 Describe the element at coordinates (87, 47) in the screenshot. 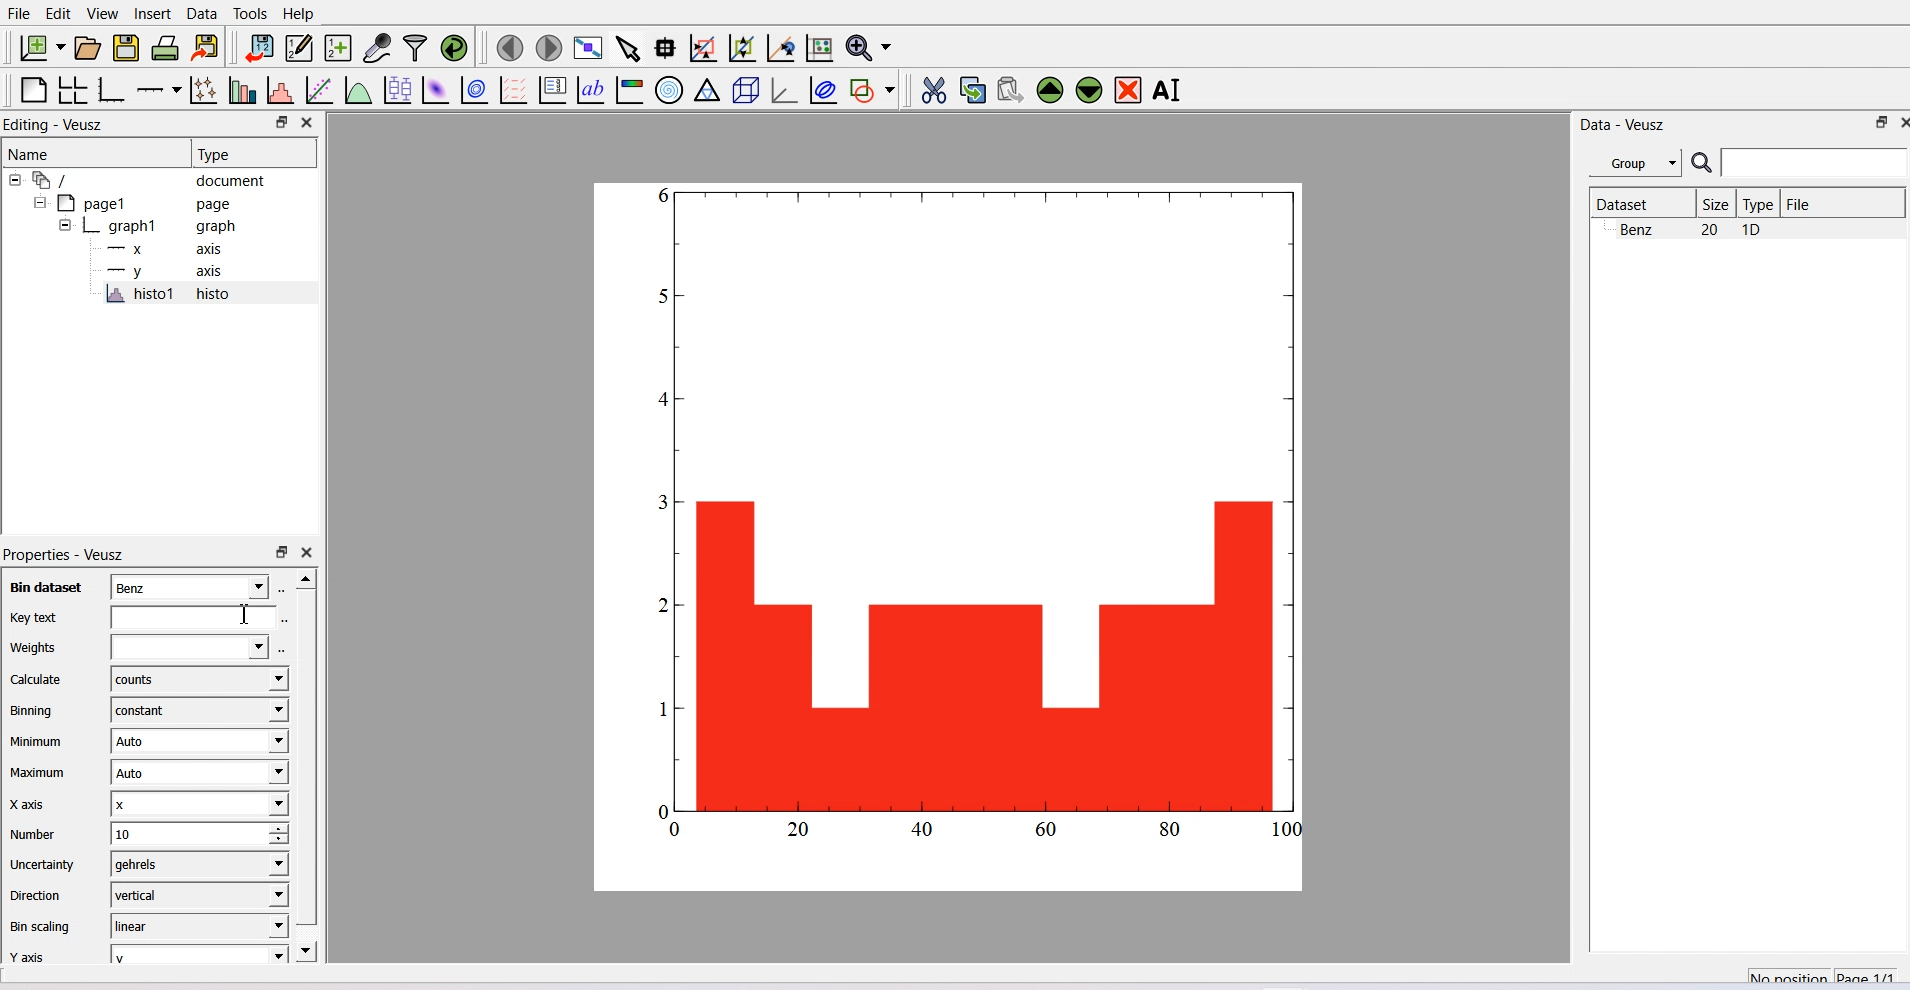

I see `Open a document` at that location.